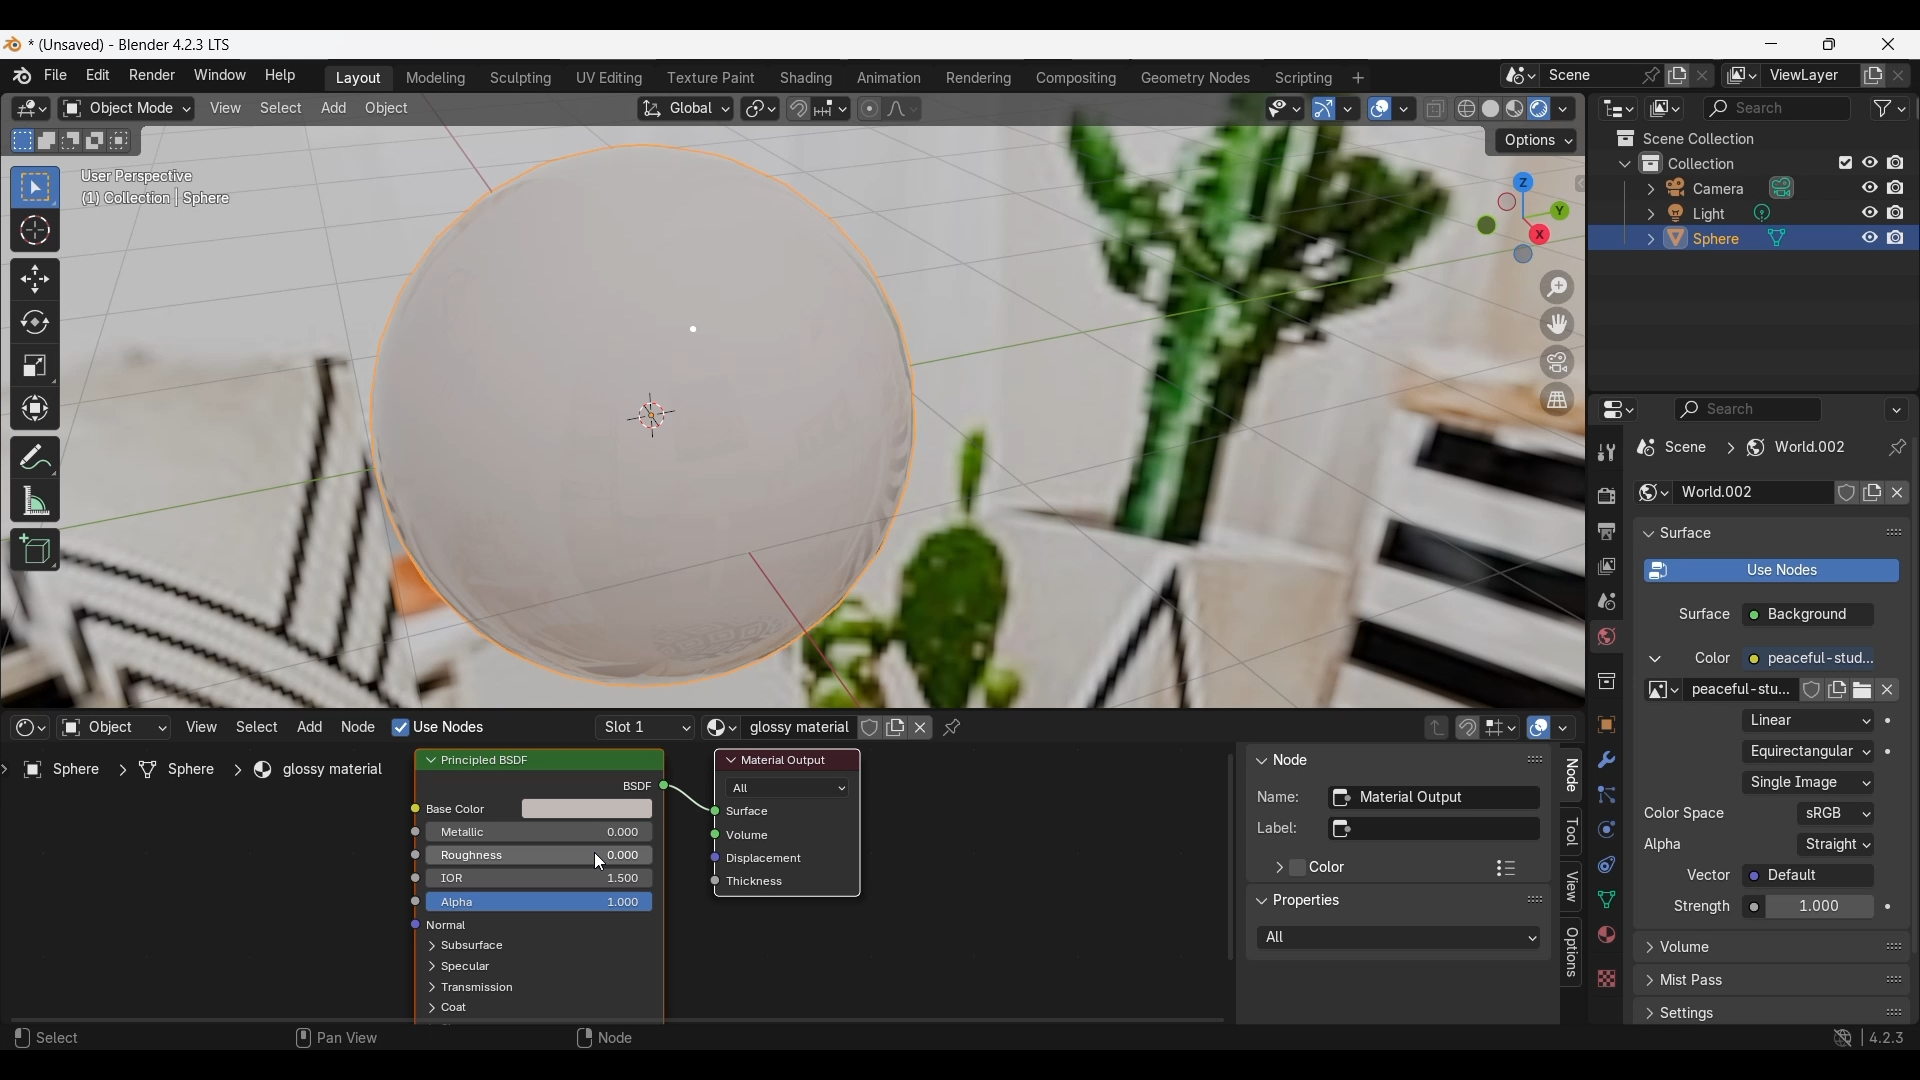  What do you see at coordinates (12, 45) in the screenshot?
I see `Software logo` at bounding box center [12, 45].